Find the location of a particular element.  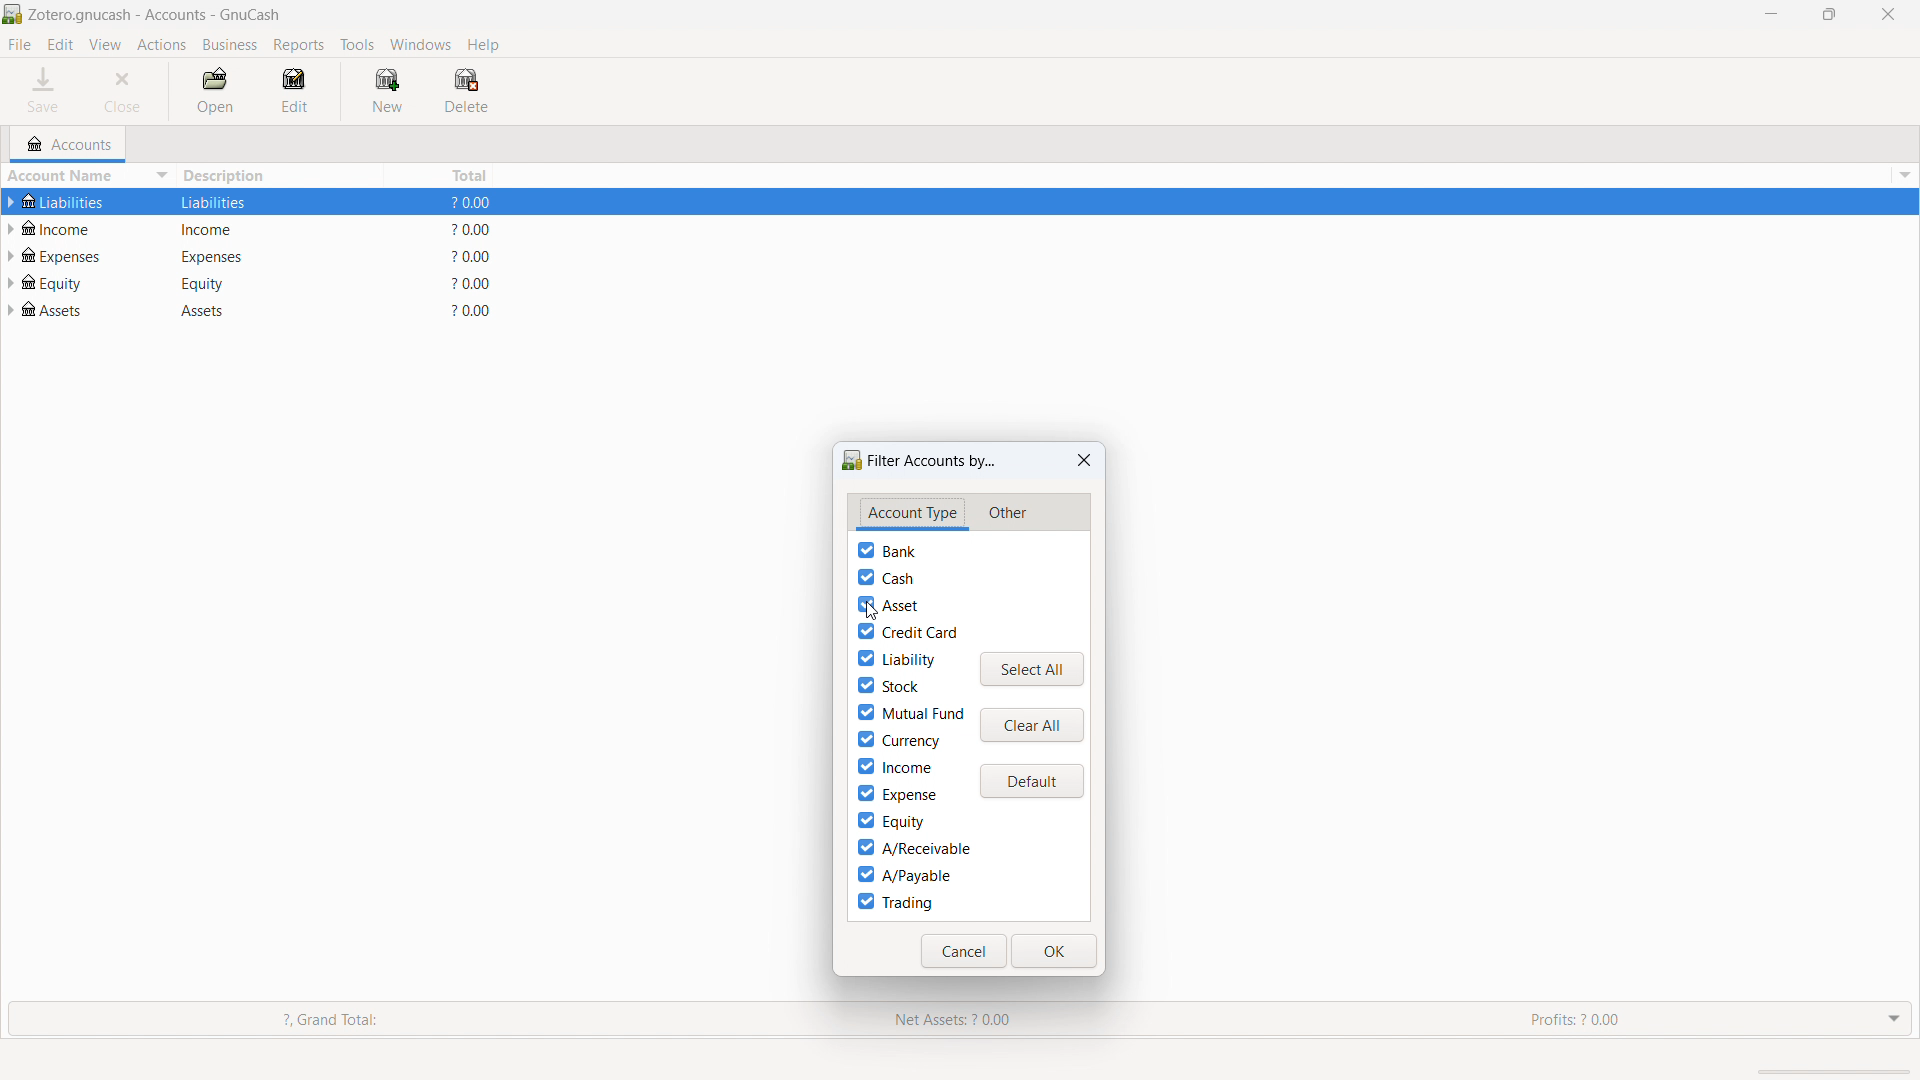

edit is located at coordinates (60, 45).